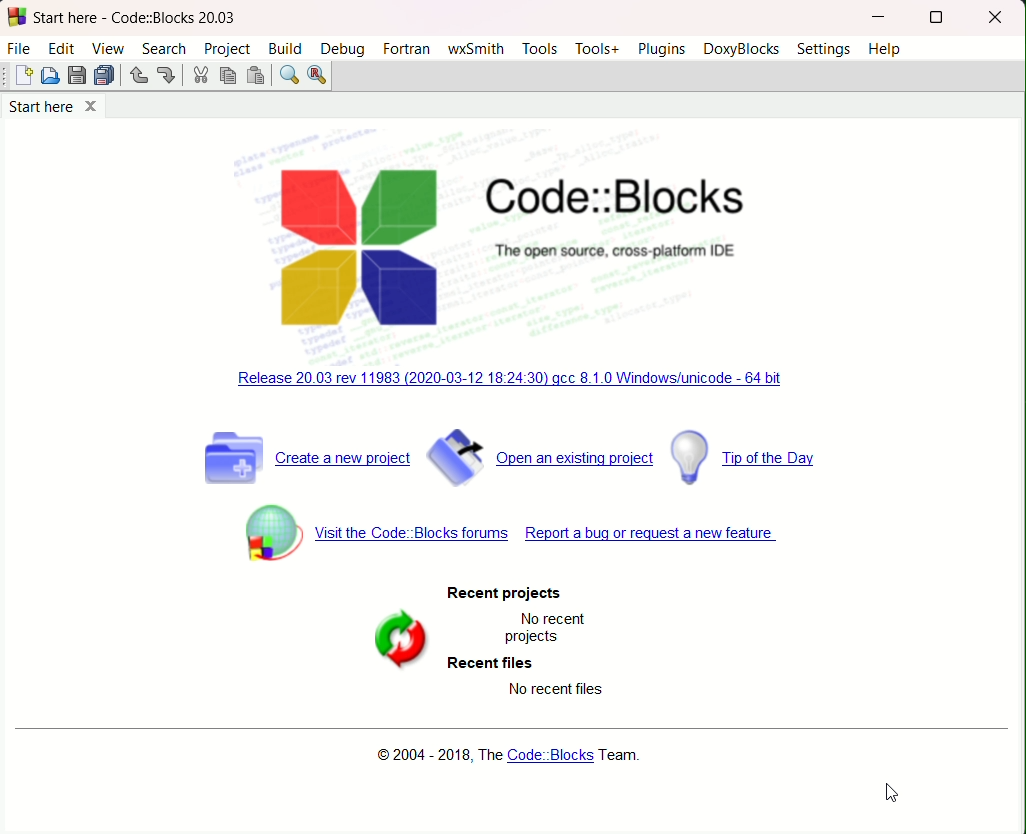 The width and height of the screenshot is (1026, 834). Describe the element at coordinates (618, 251) in the screenshot. I see `` at that location.